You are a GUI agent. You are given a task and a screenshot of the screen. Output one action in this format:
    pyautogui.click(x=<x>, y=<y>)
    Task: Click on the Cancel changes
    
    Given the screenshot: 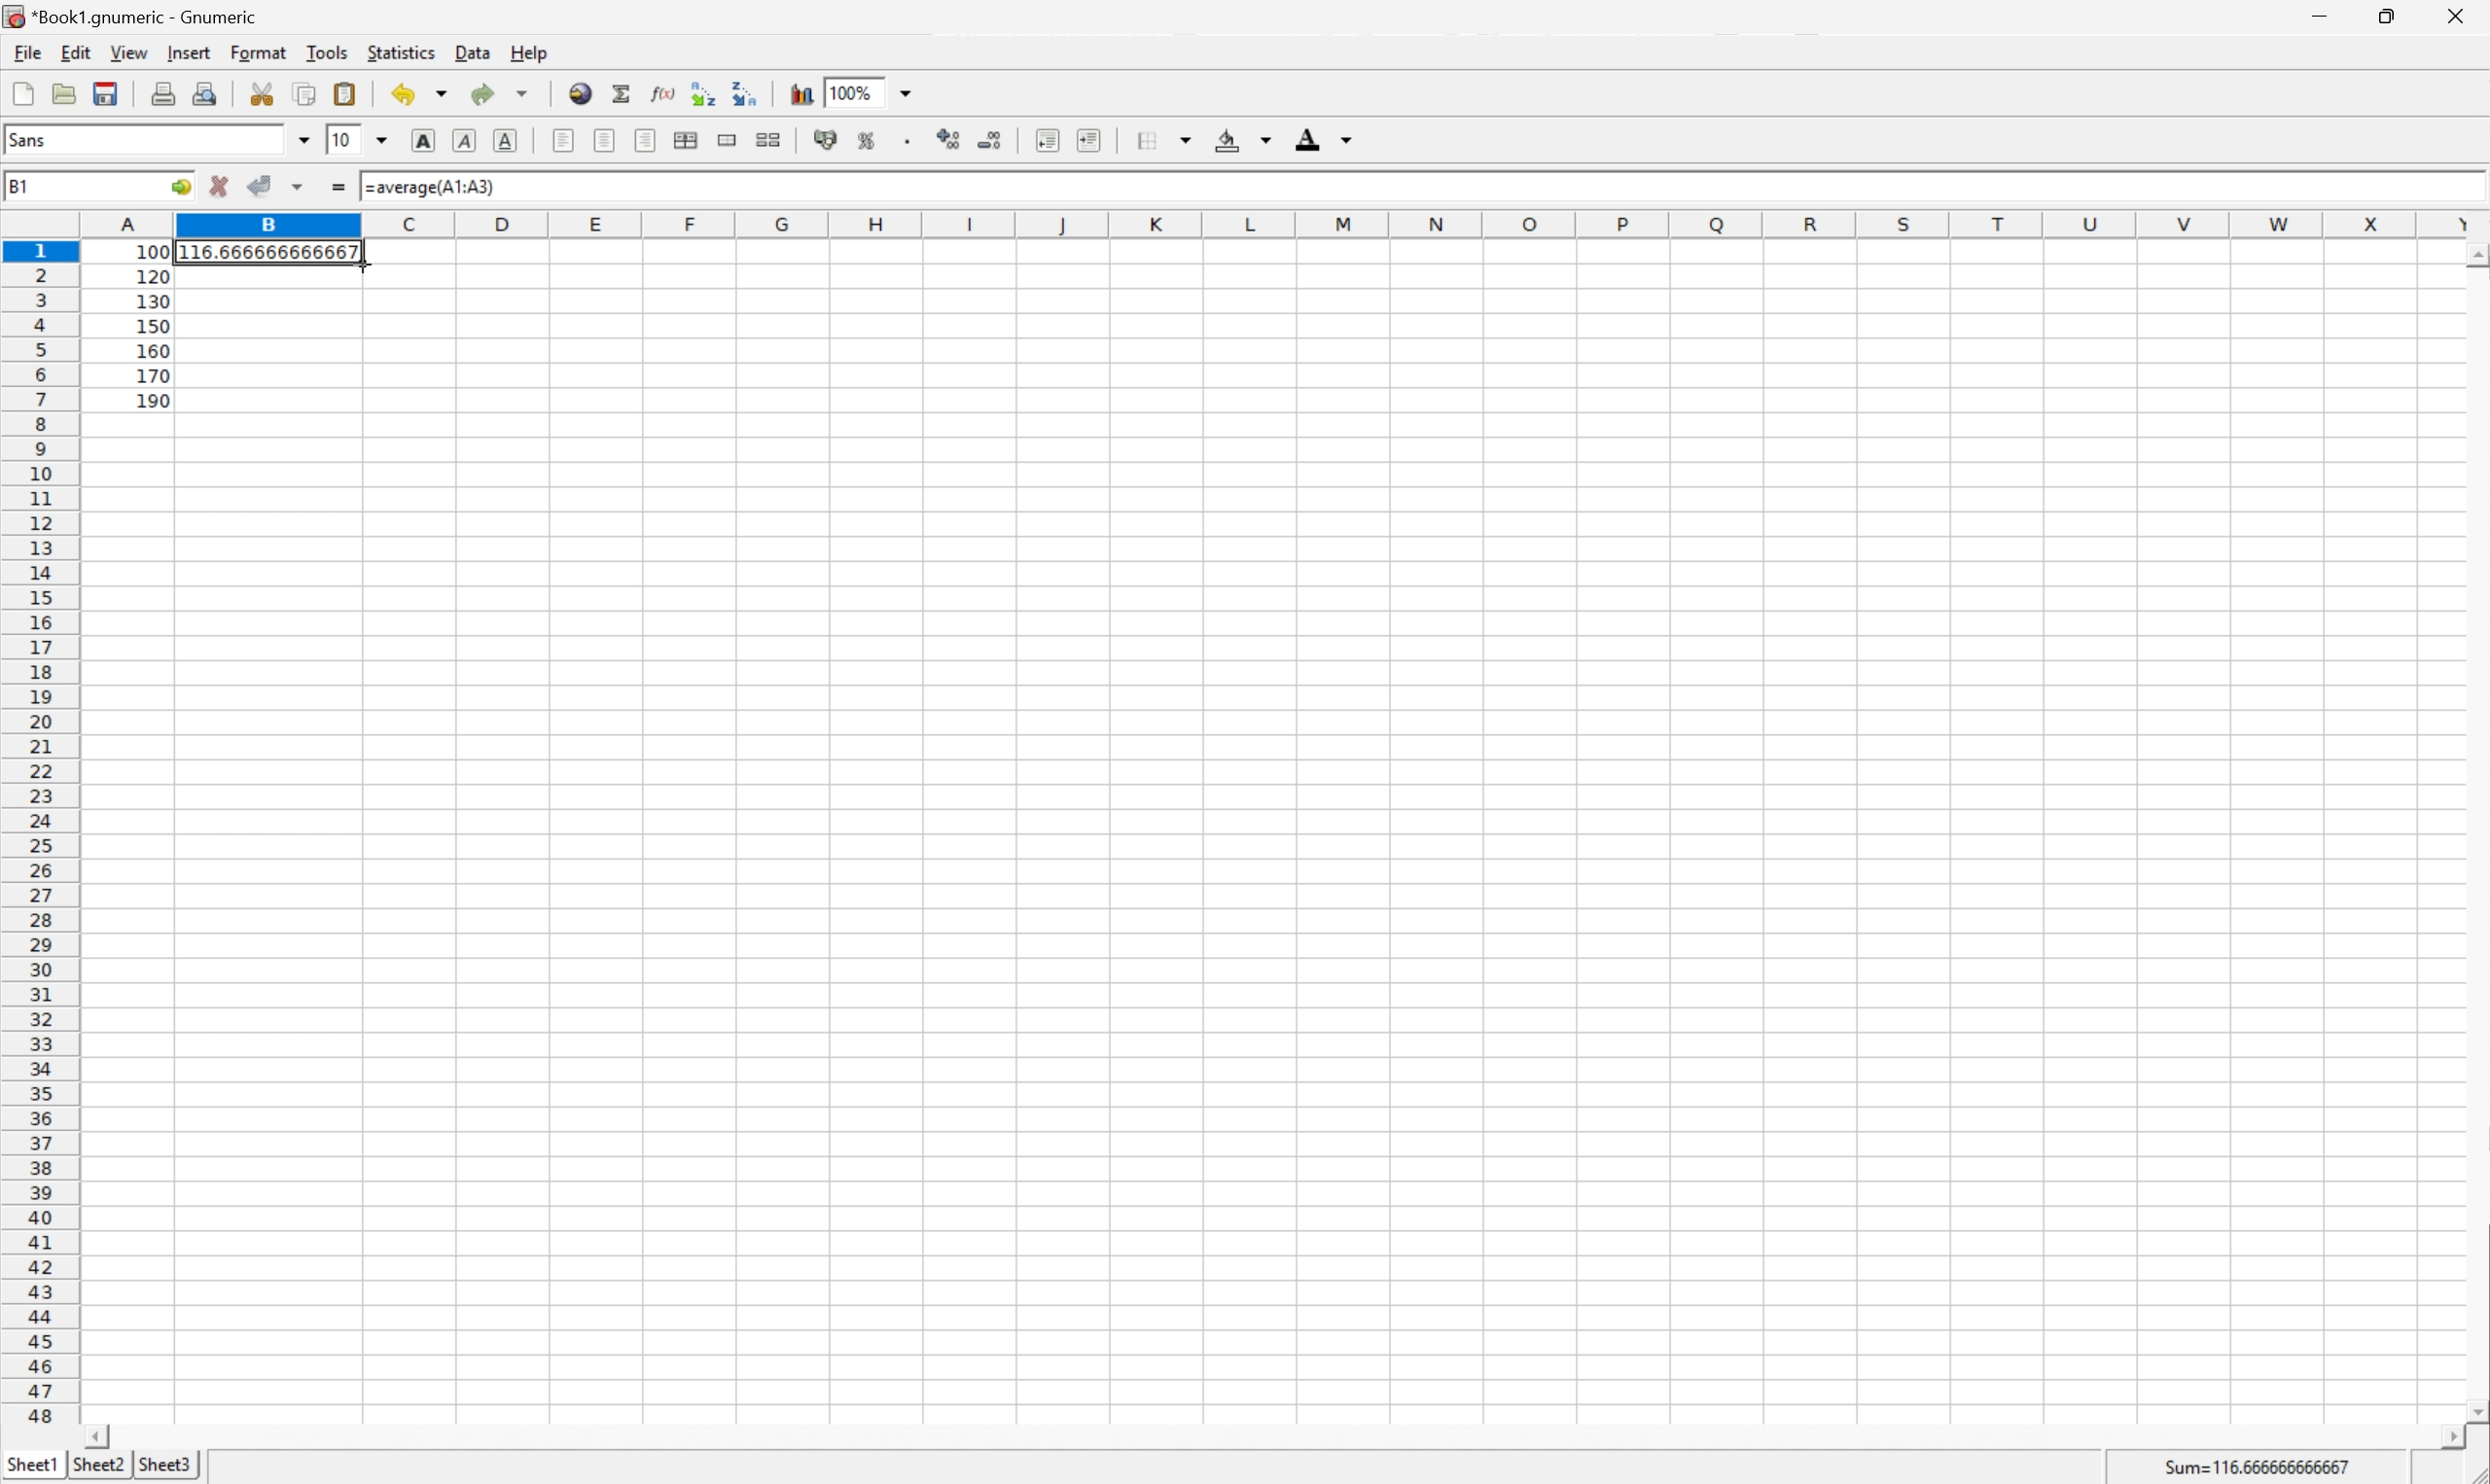 What is the action you would take?
    pyautogui.click(x=224, y=186)
    